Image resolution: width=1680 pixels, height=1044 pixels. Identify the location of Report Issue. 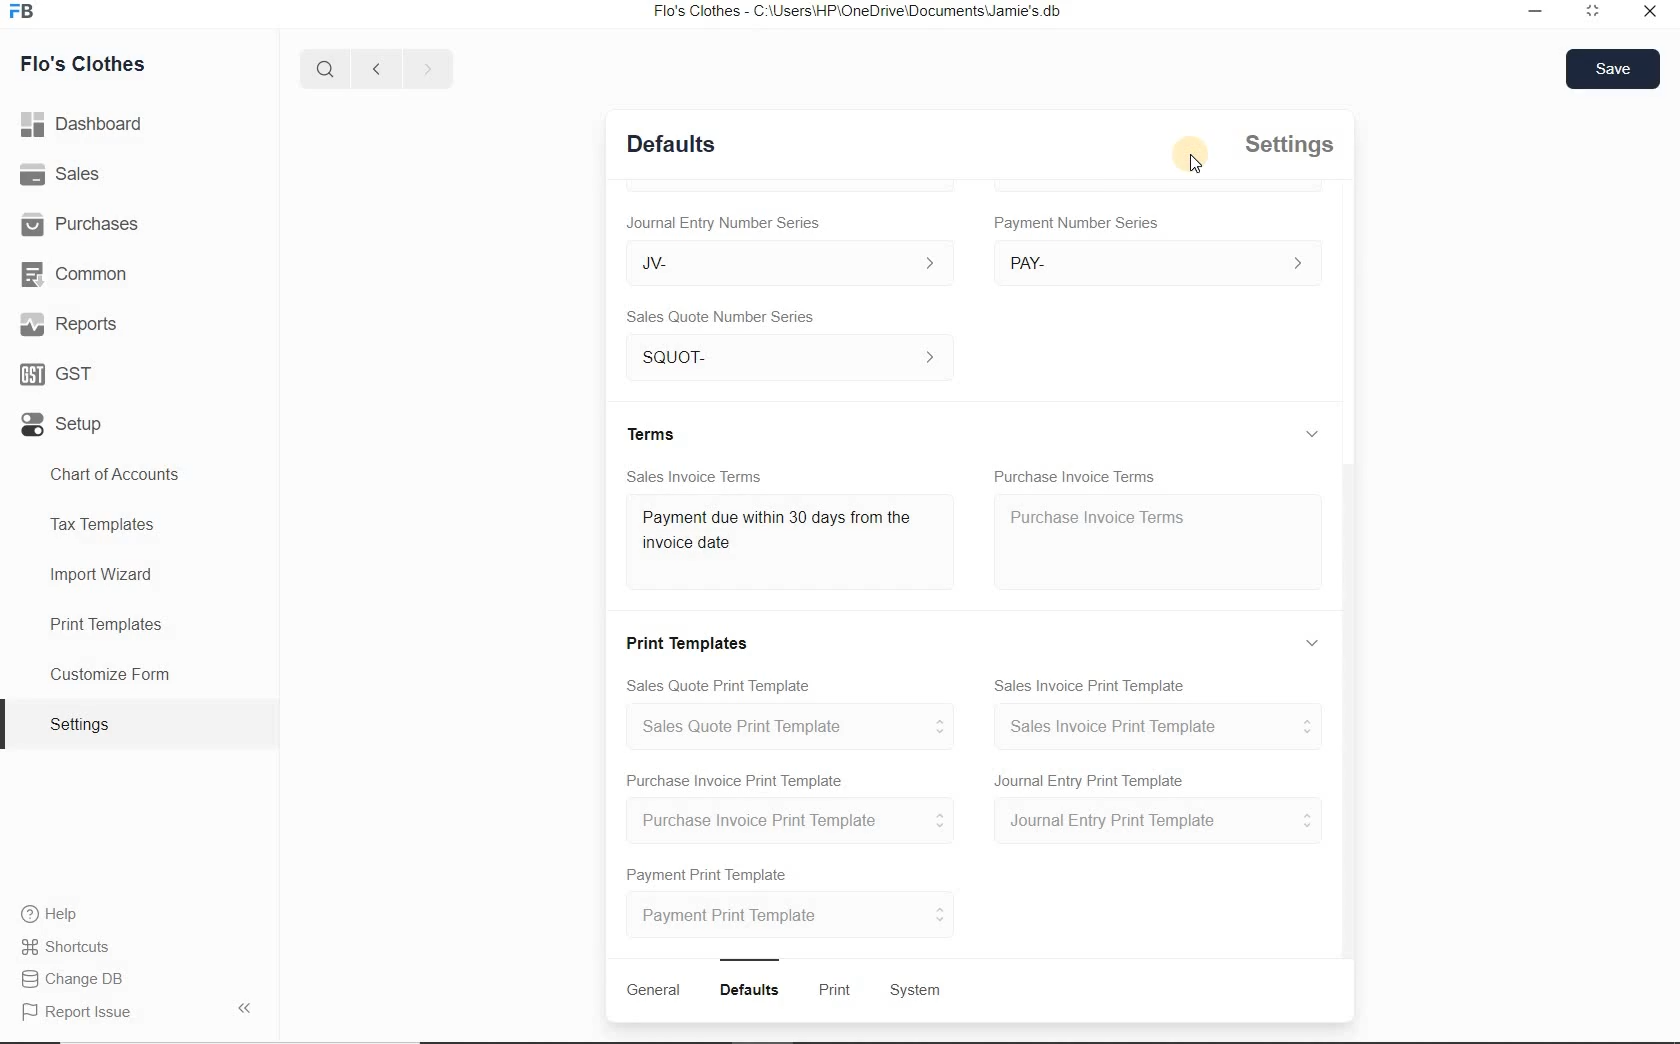
(138, 1009).